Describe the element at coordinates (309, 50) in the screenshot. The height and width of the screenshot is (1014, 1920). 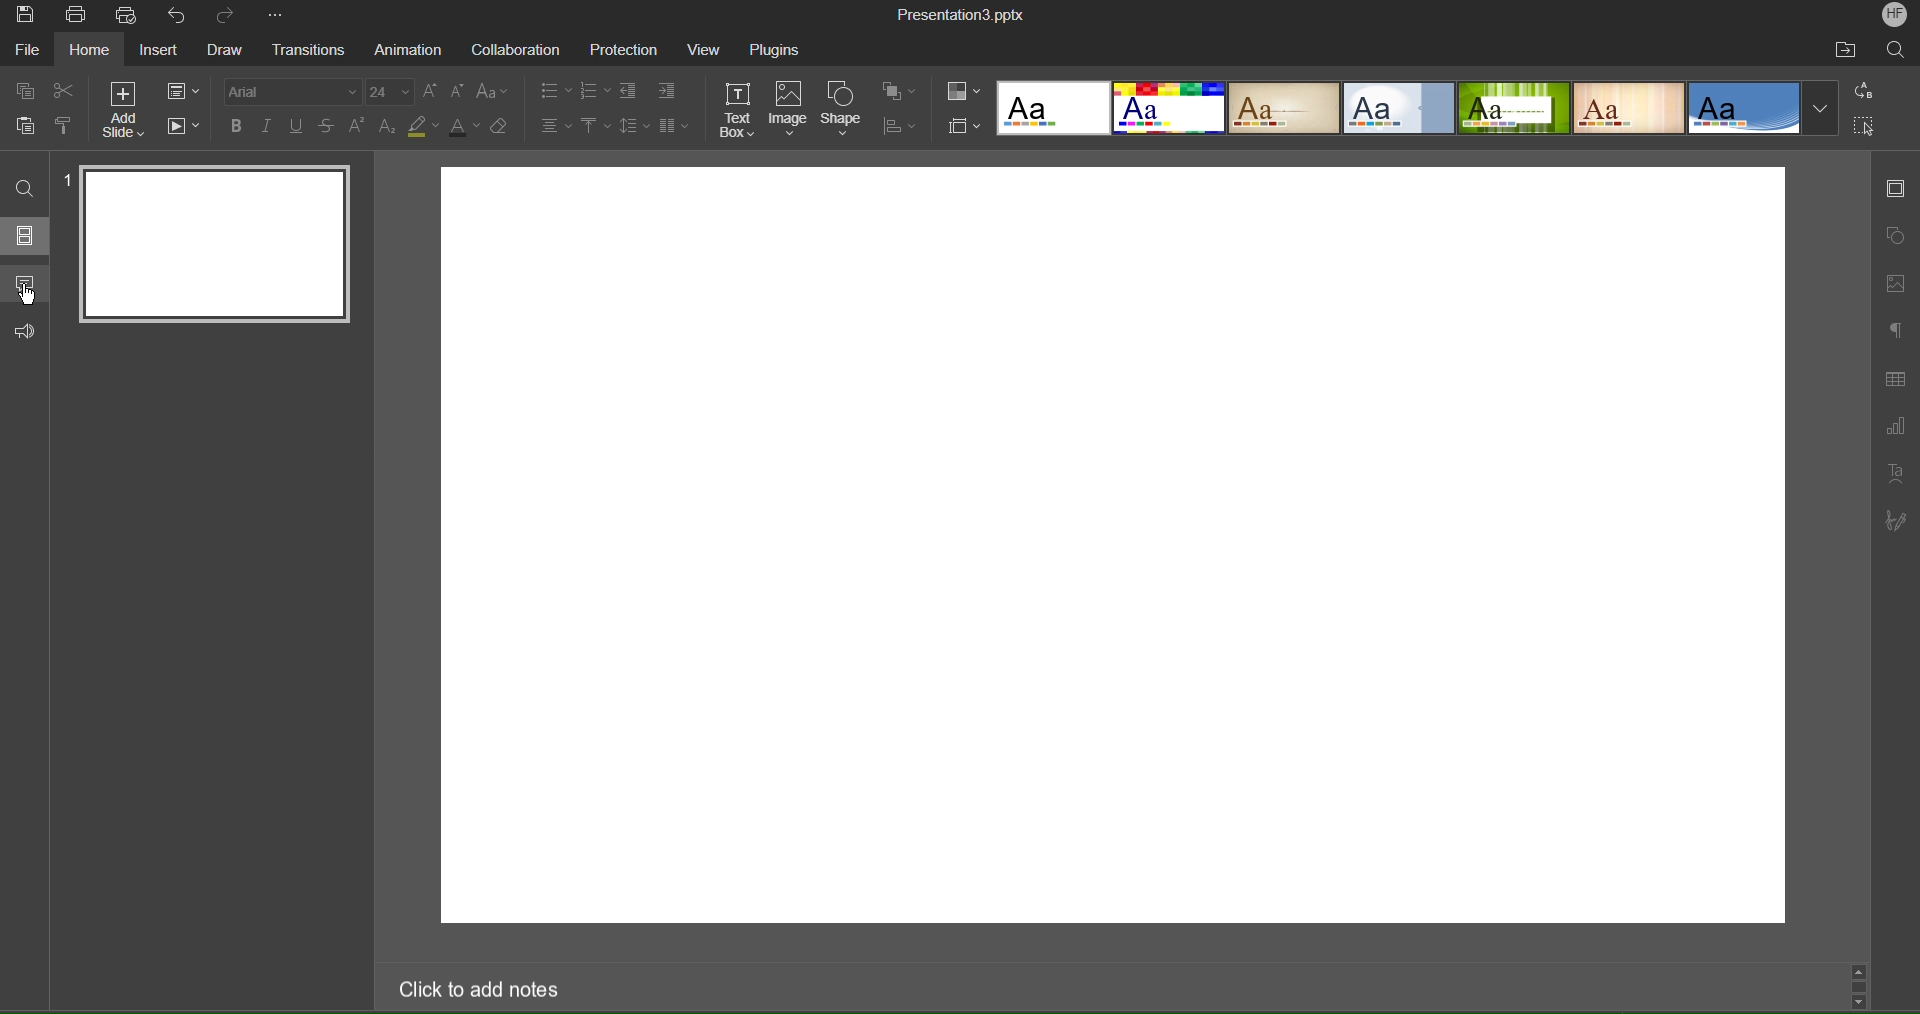
I see `Transitions` at that location.